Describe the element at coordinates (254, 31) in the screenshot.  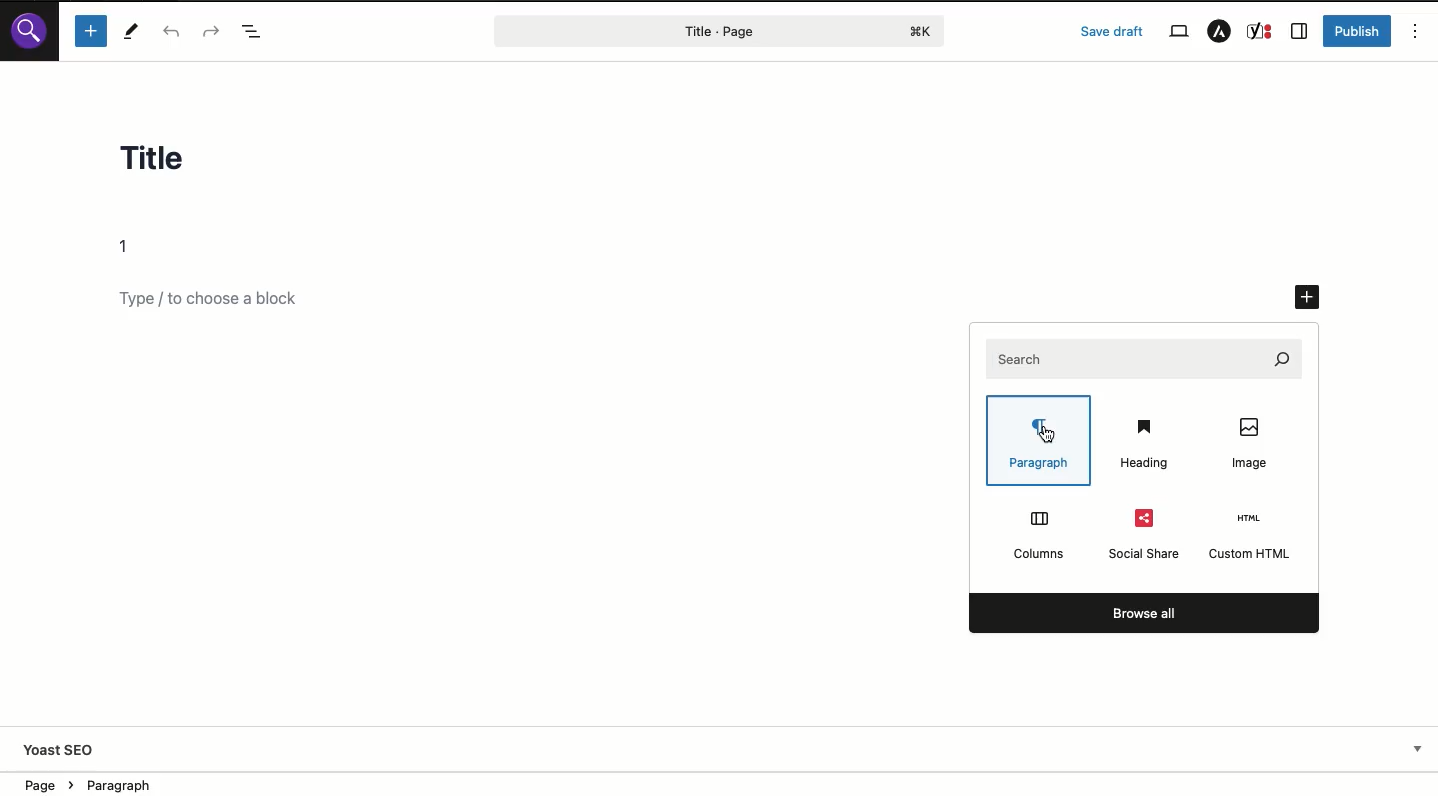
I see `Document overview` at that location.